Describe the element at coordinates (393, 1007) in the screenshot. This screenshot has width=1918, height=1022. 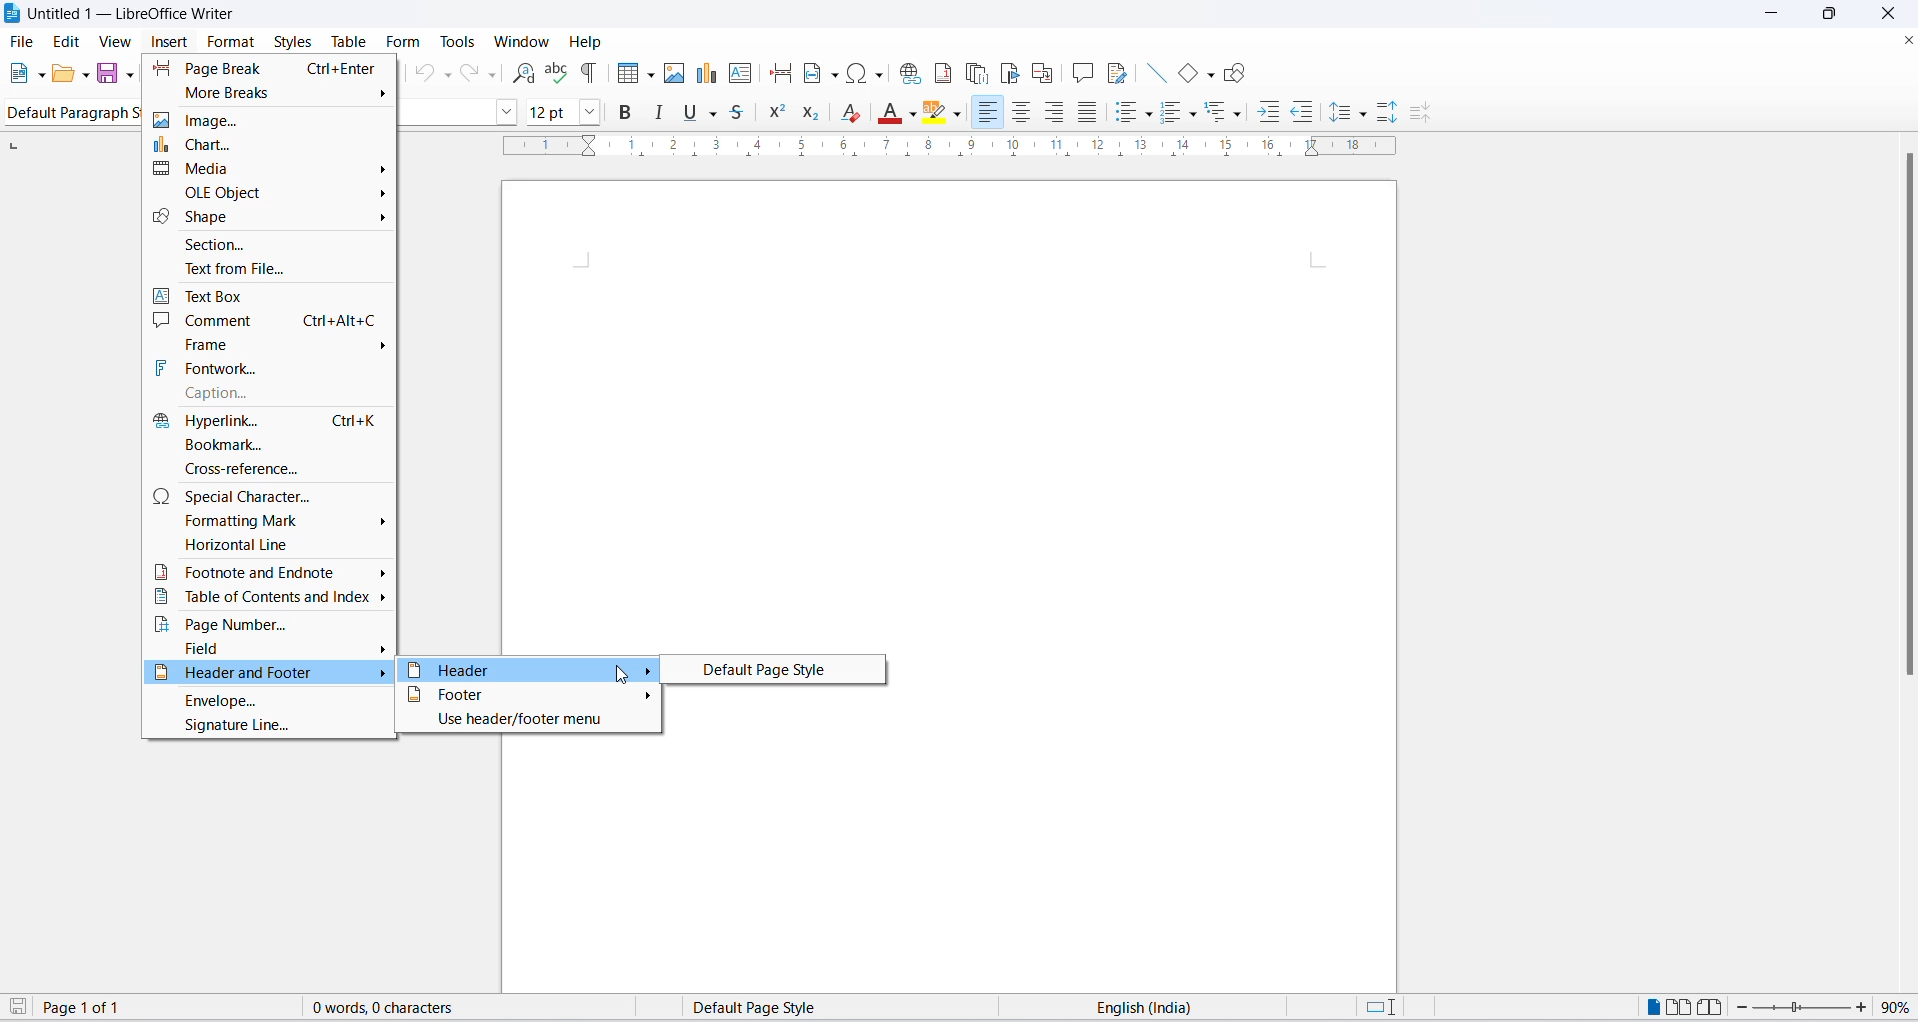
I see `word and character count` at that location.